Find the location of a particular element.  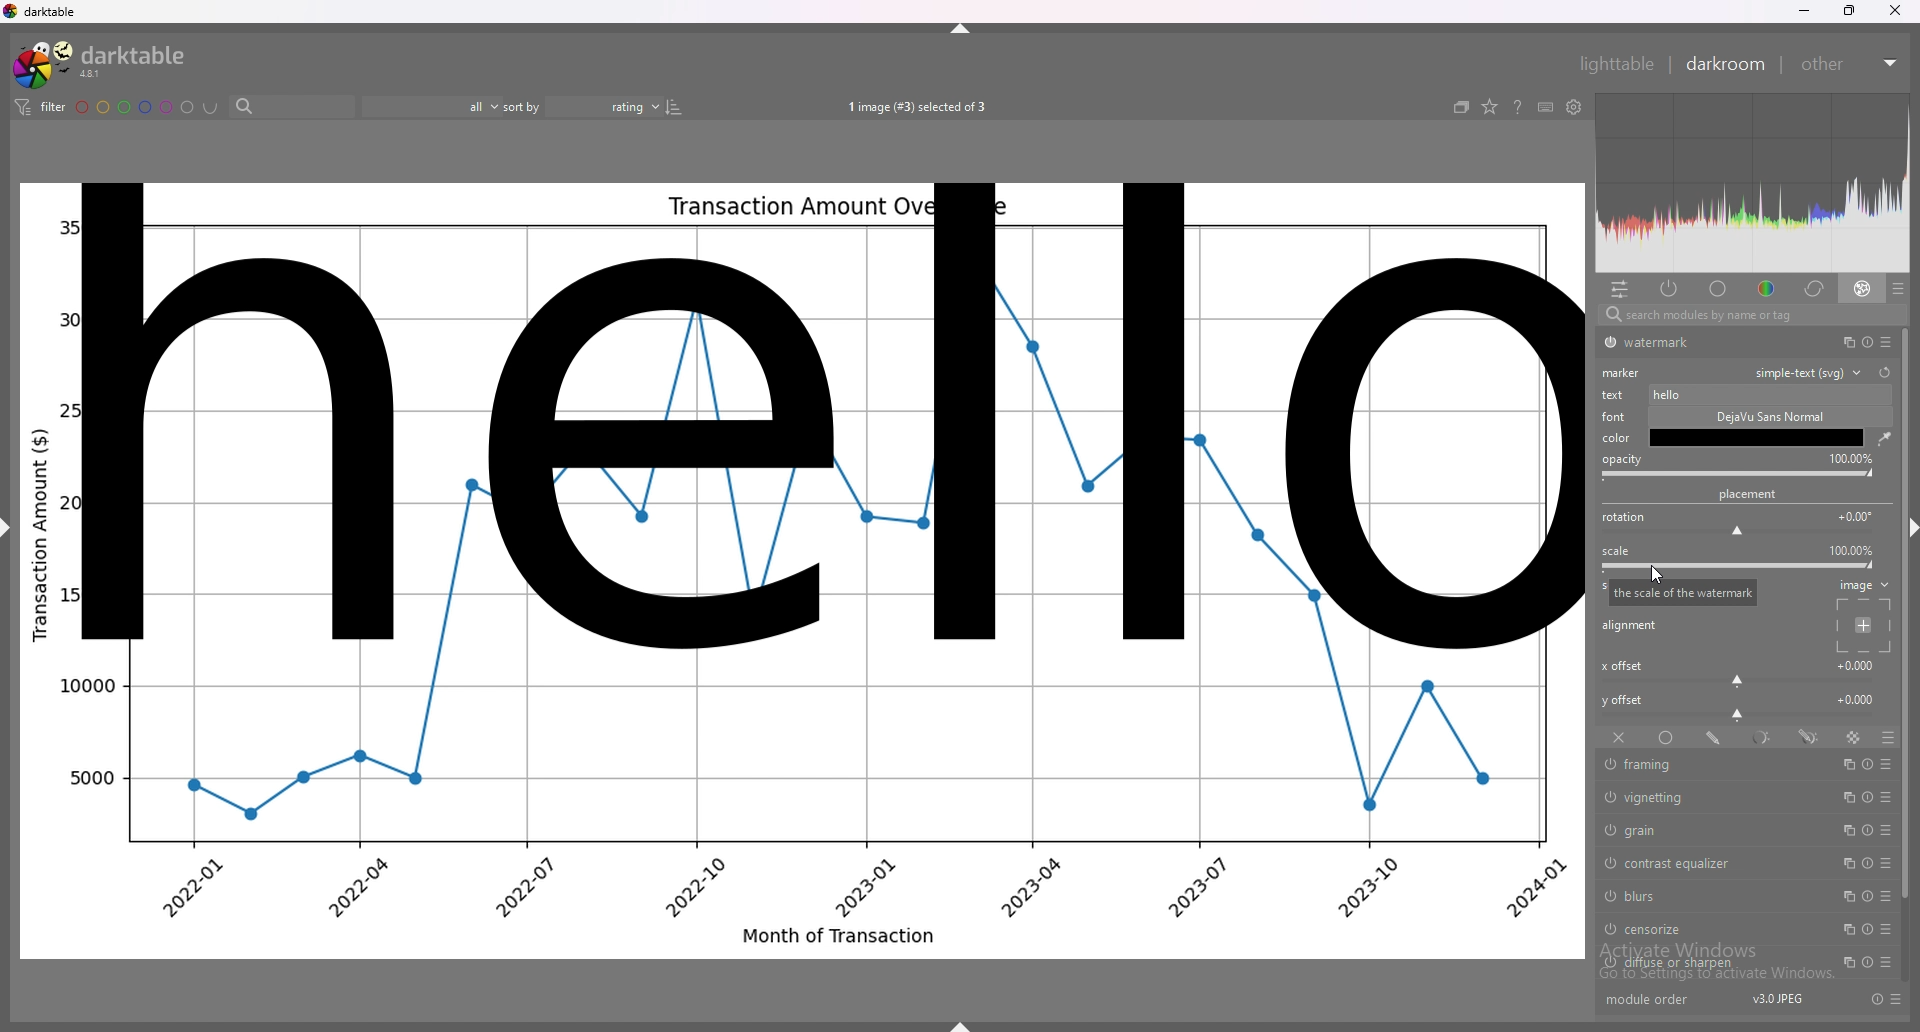

vignetting is located at coordinates (1712, 799).